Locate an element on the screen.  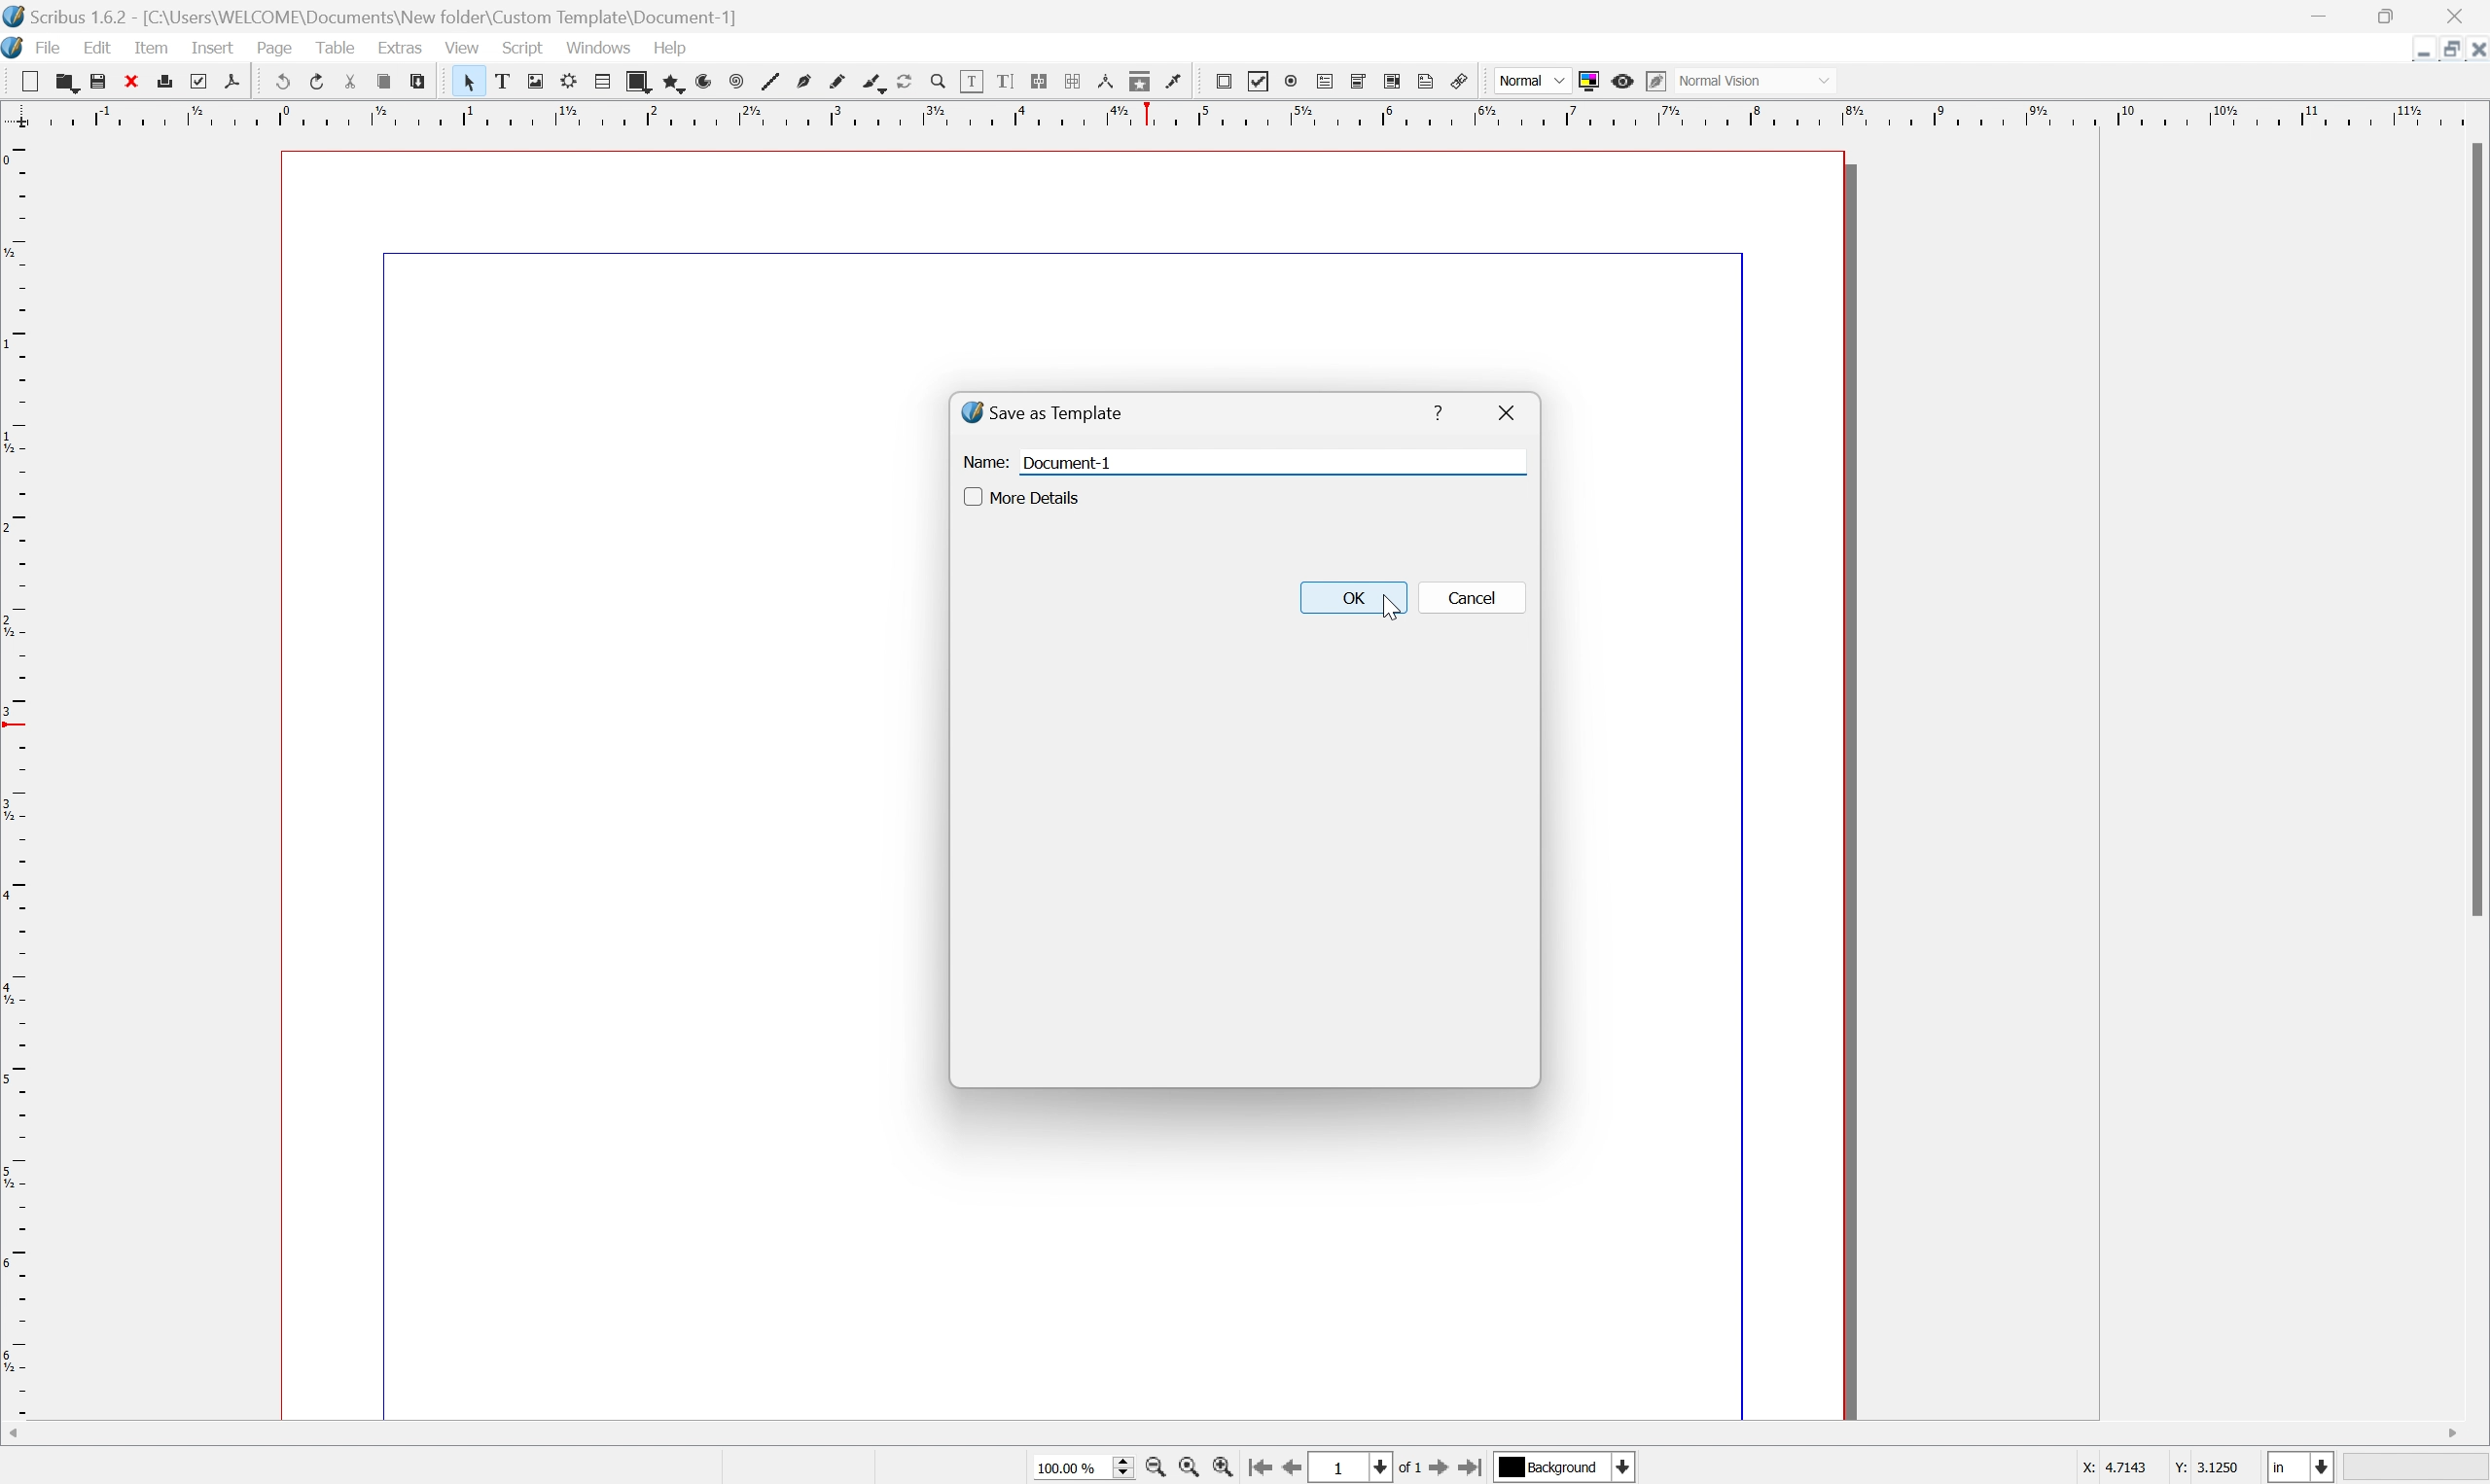
Edit in preview mode is located at coordinates (1656, 80).